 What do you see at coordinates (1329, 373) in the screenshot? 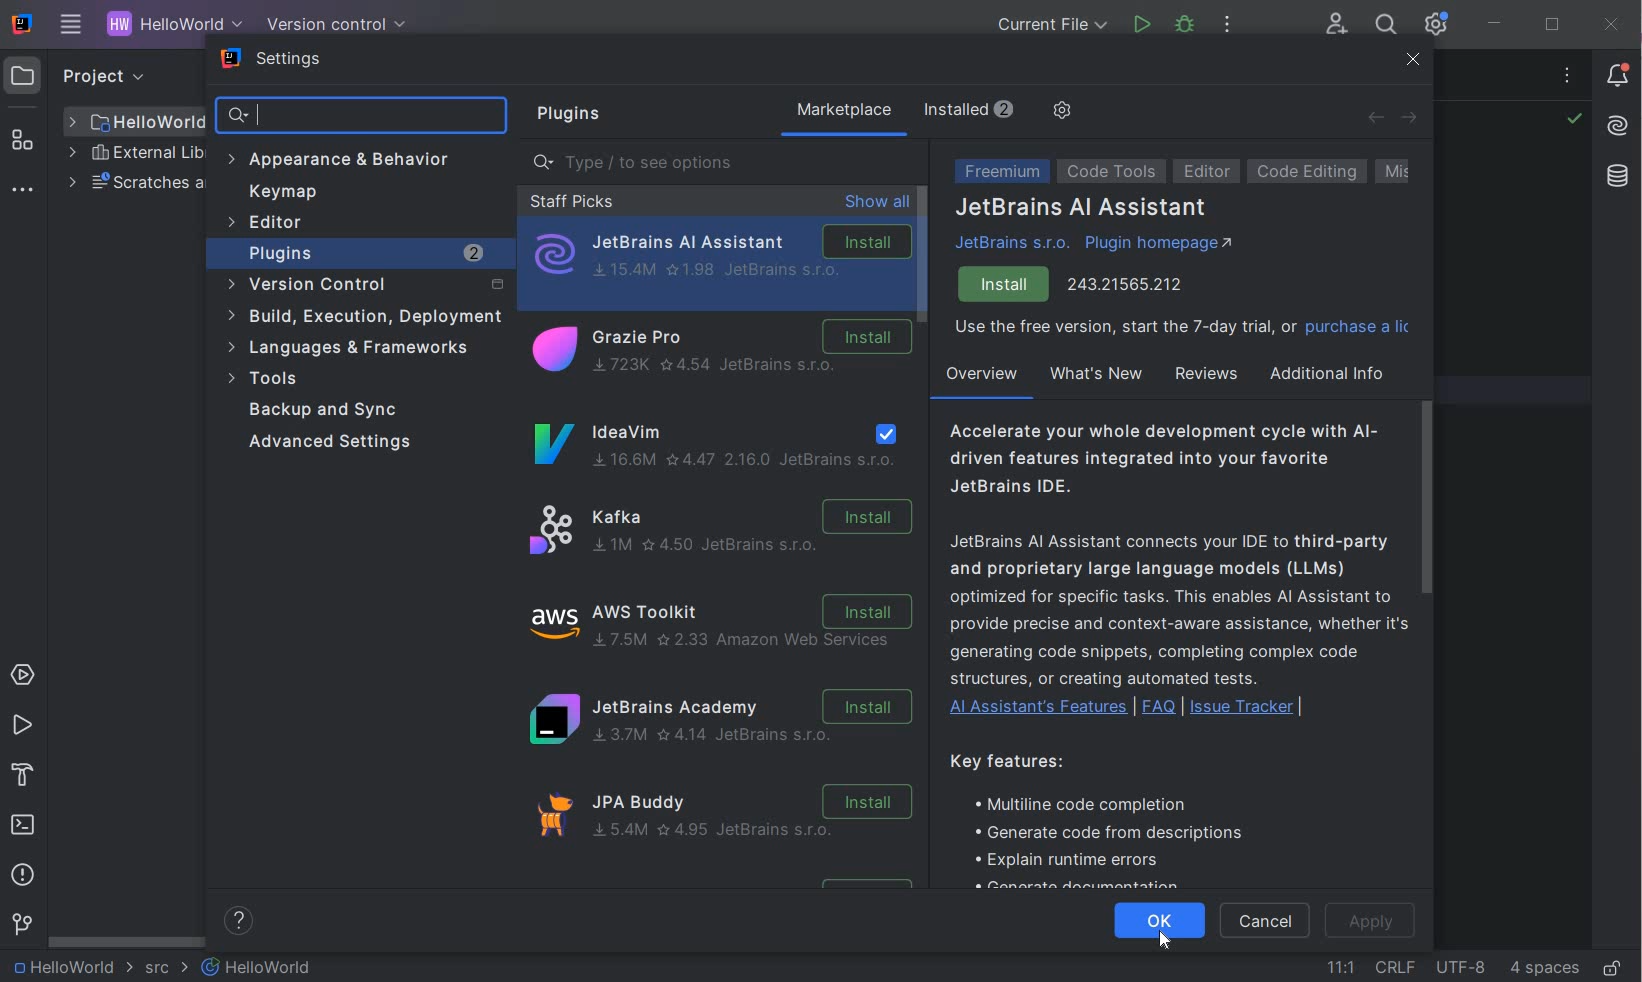
I see `additional info` at bounding box center [1329, 373].